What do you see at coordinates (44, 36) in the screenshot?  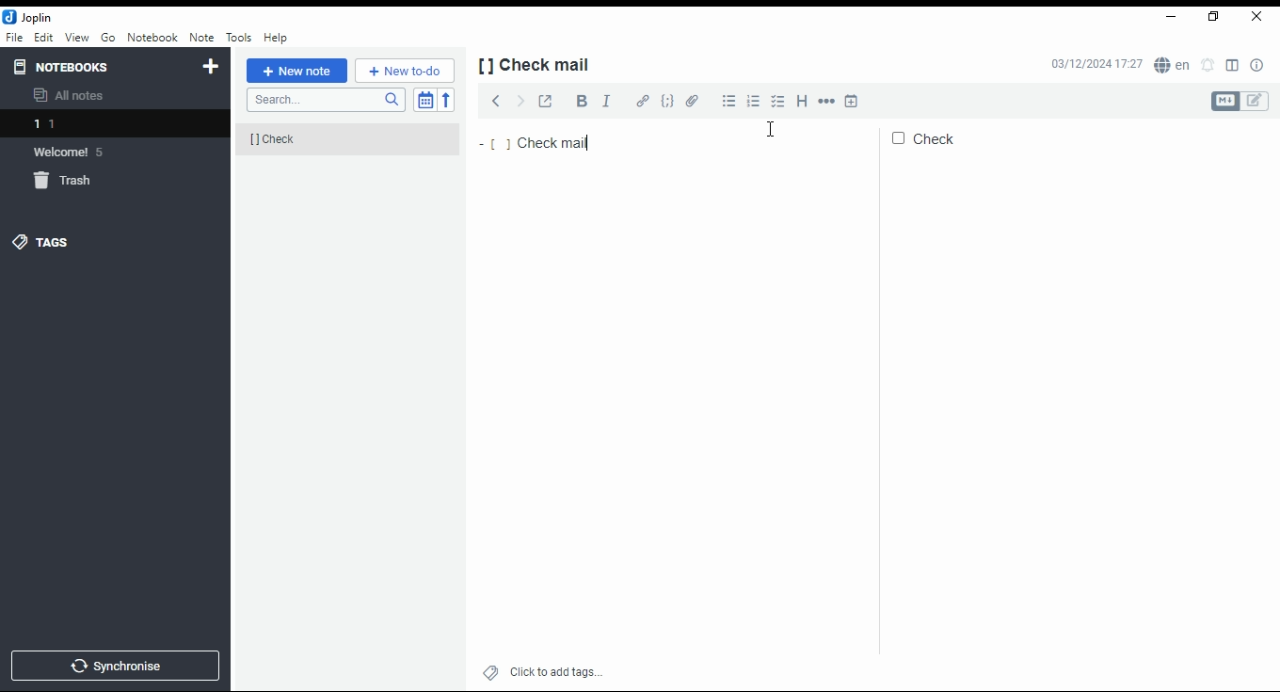 I see `edit` at bounding box center [44, 36].